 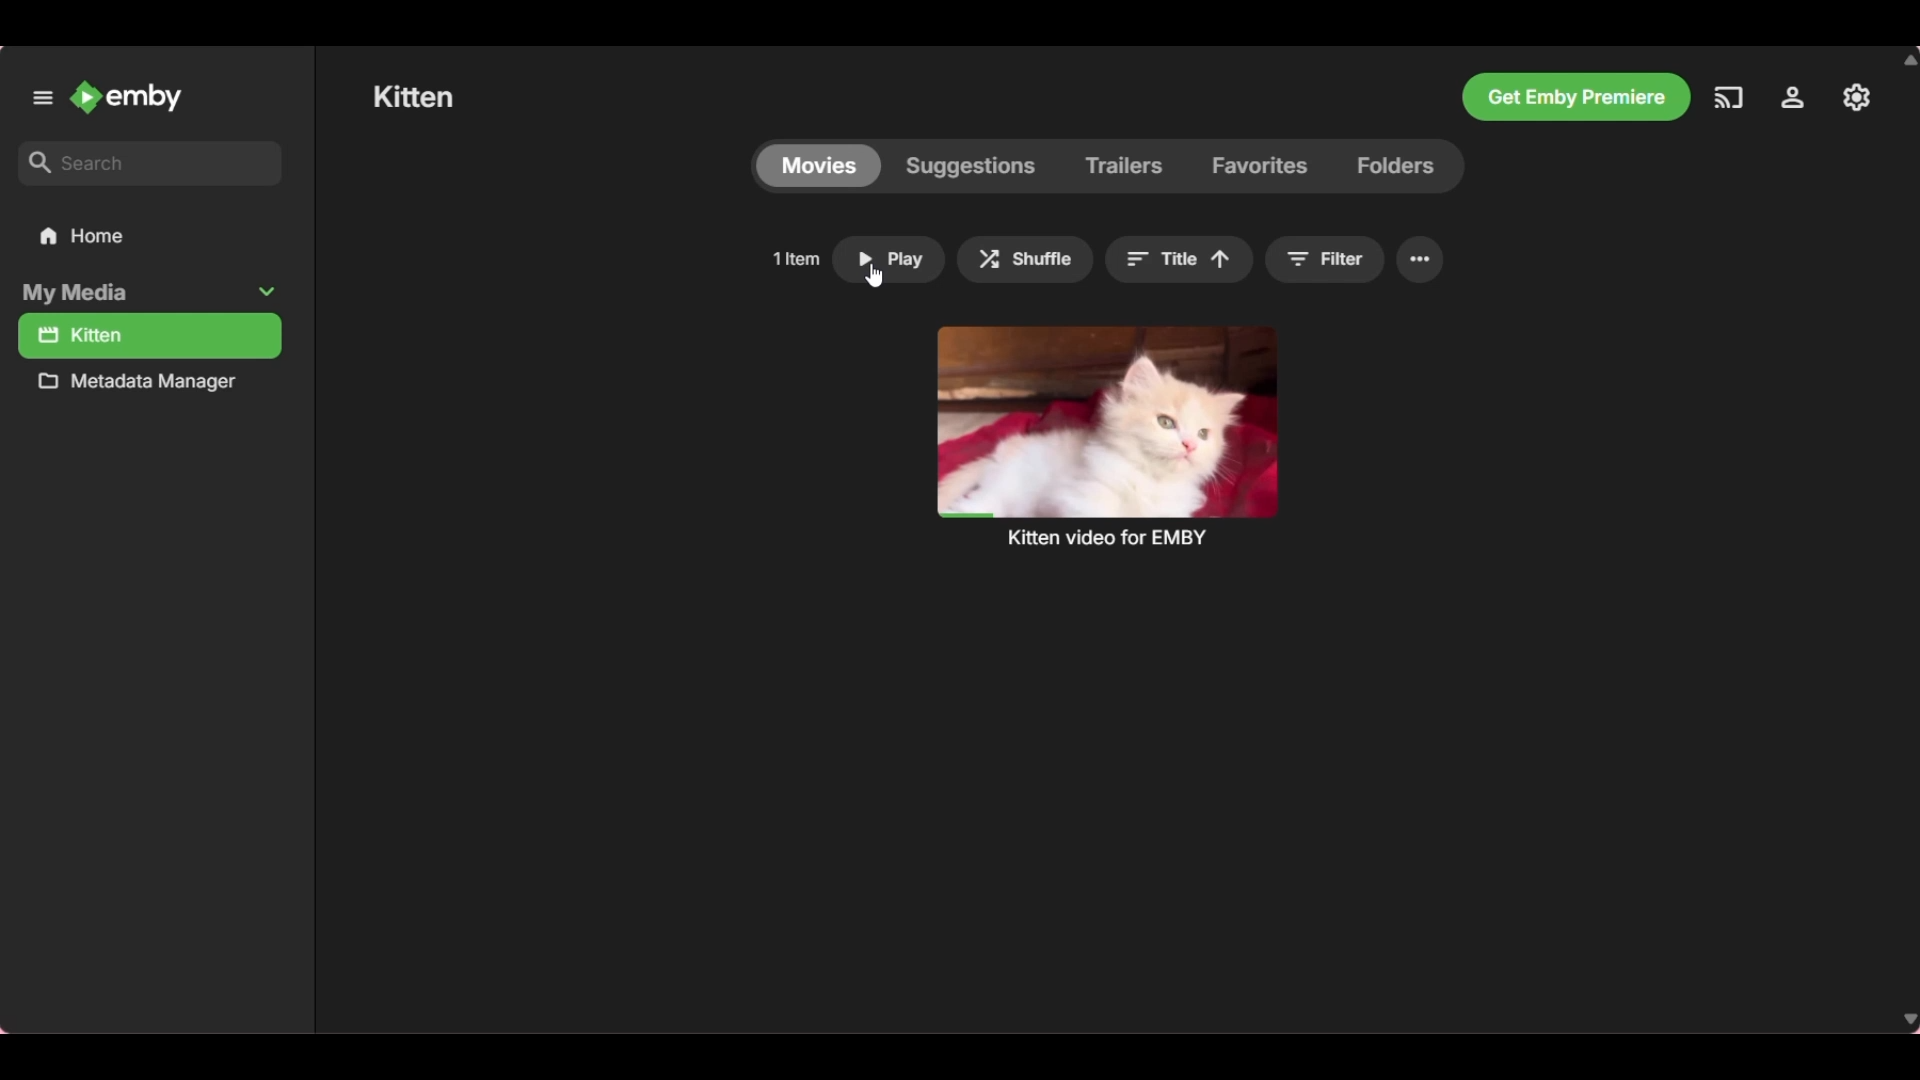 What do you see at coordinates (1325, 259) in the screenshot?
I see `Filter` at bounding box center [1325, 259].